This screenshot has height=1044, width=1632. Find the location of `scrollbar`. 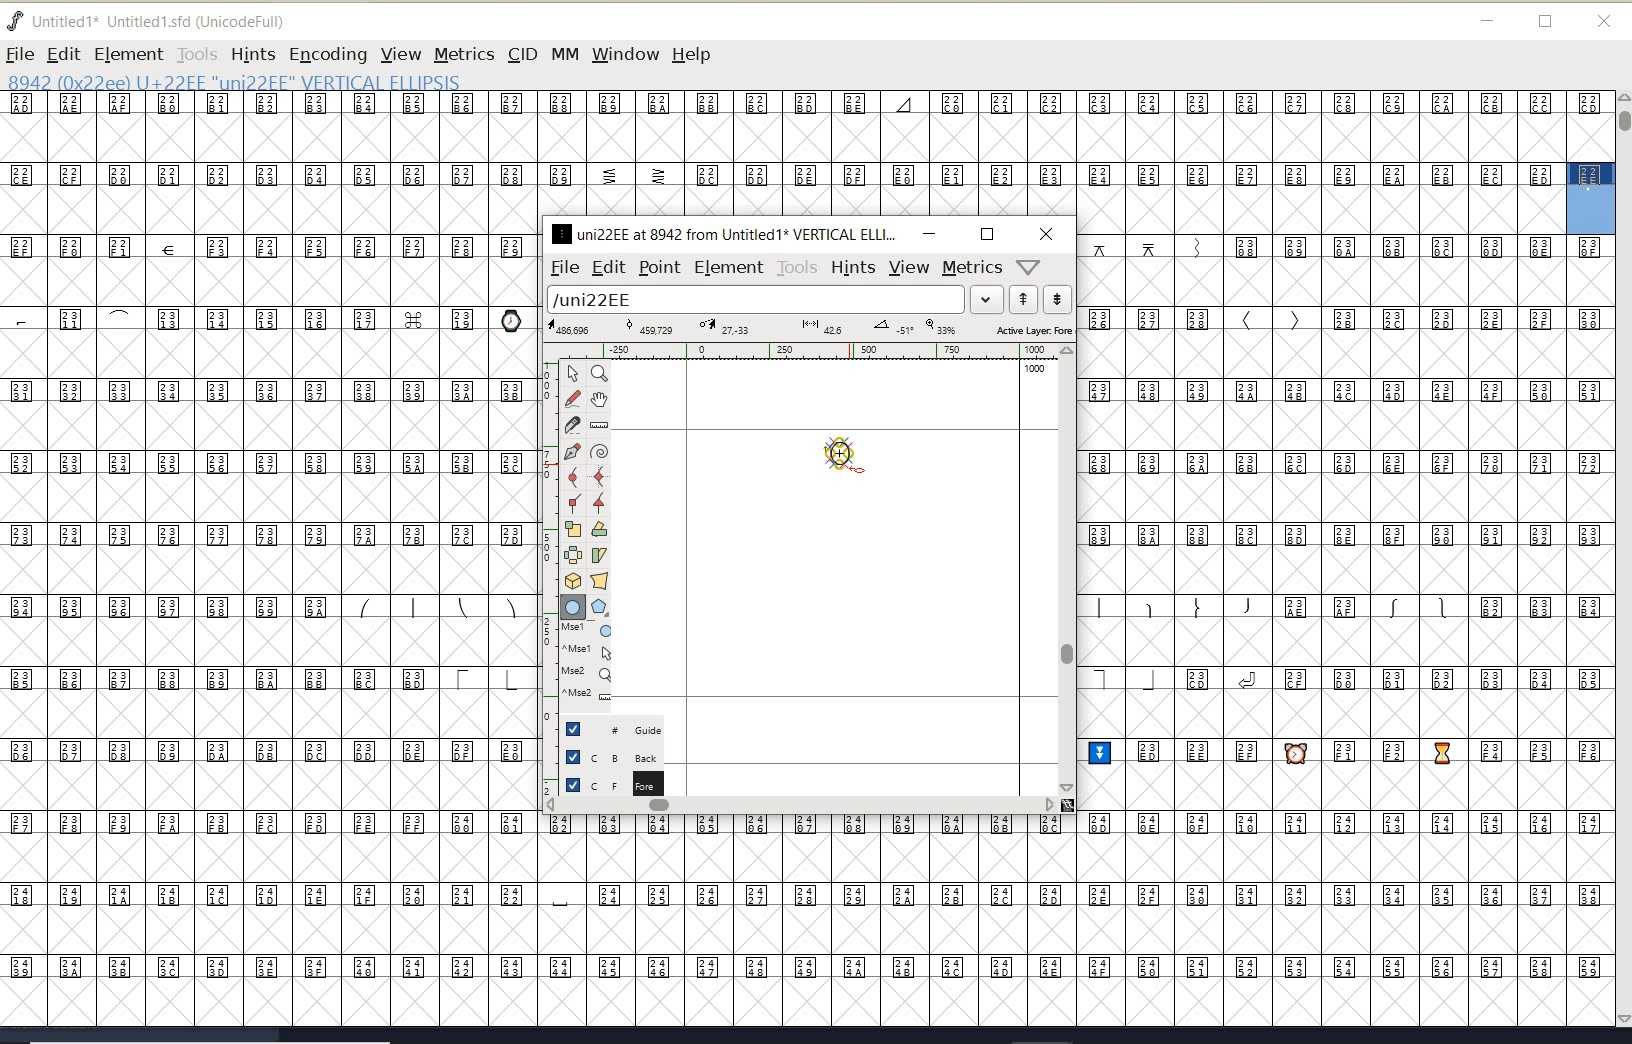

scrollbar is located at coordinates (1065, 569).